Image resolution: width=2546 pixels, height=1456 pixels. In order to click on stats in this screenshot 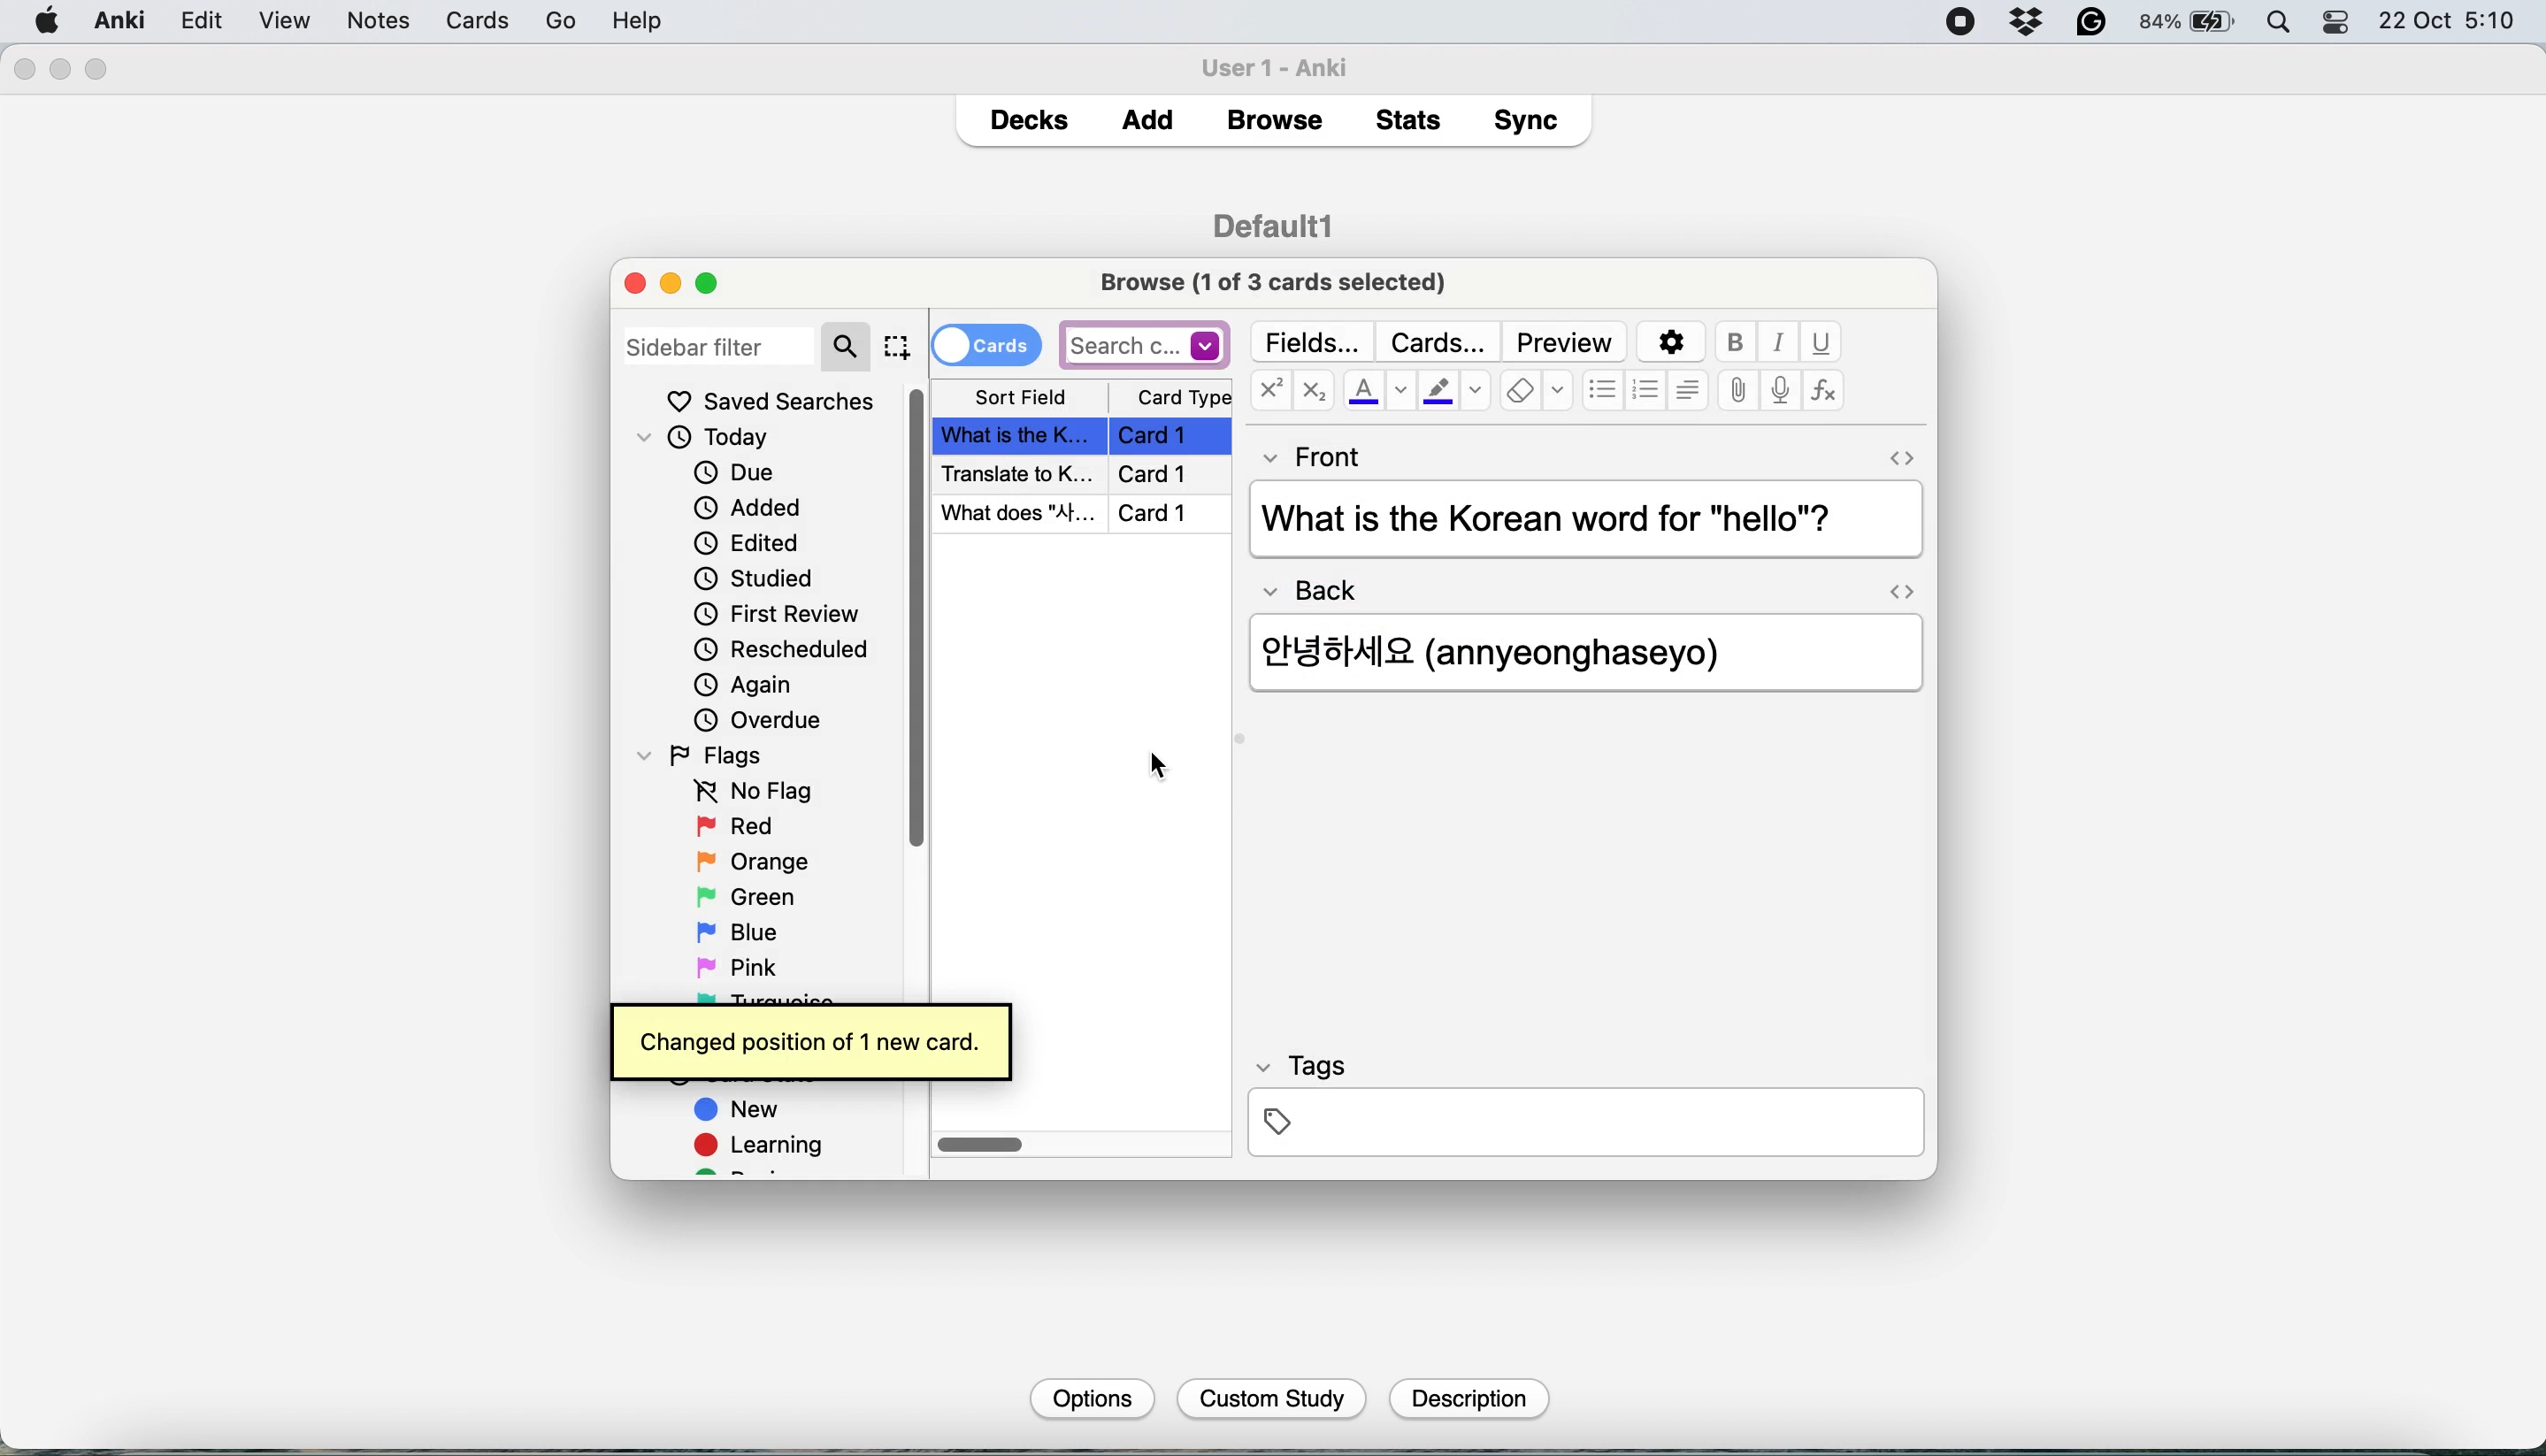, I will do `click(1414, 119)`.